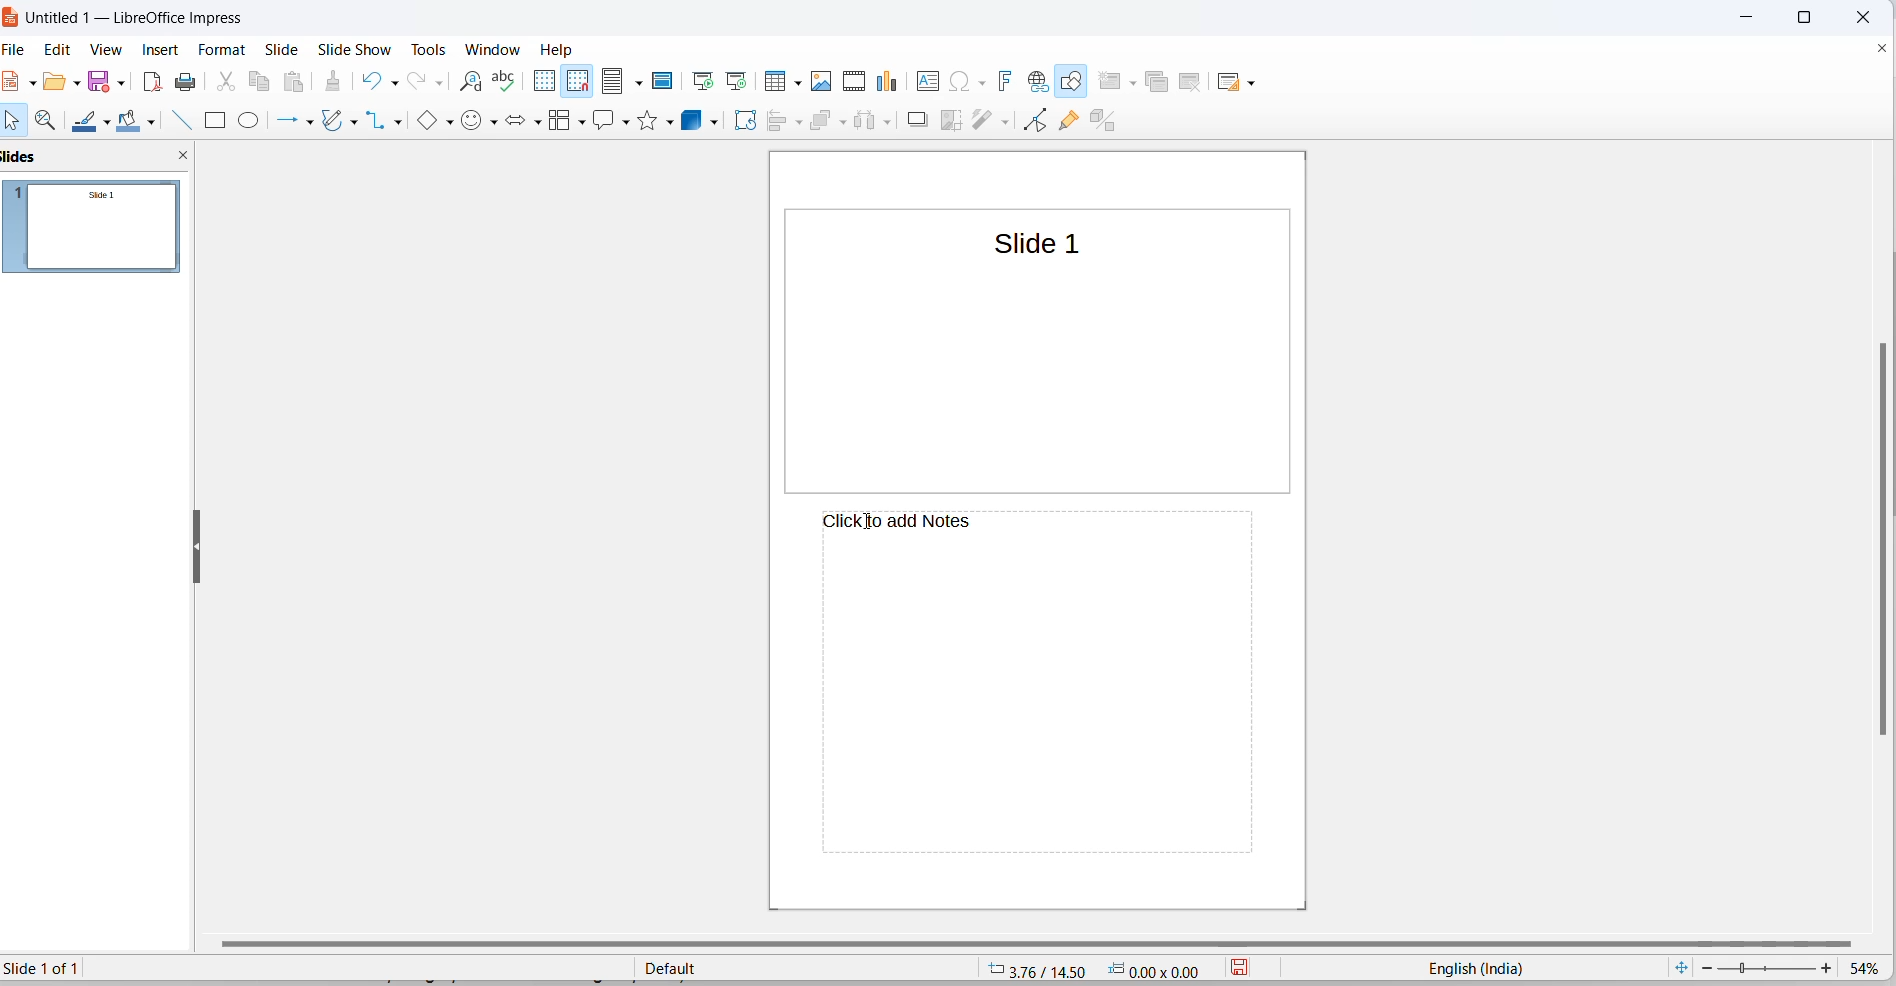  I want to click on stars, so click(655, 119).